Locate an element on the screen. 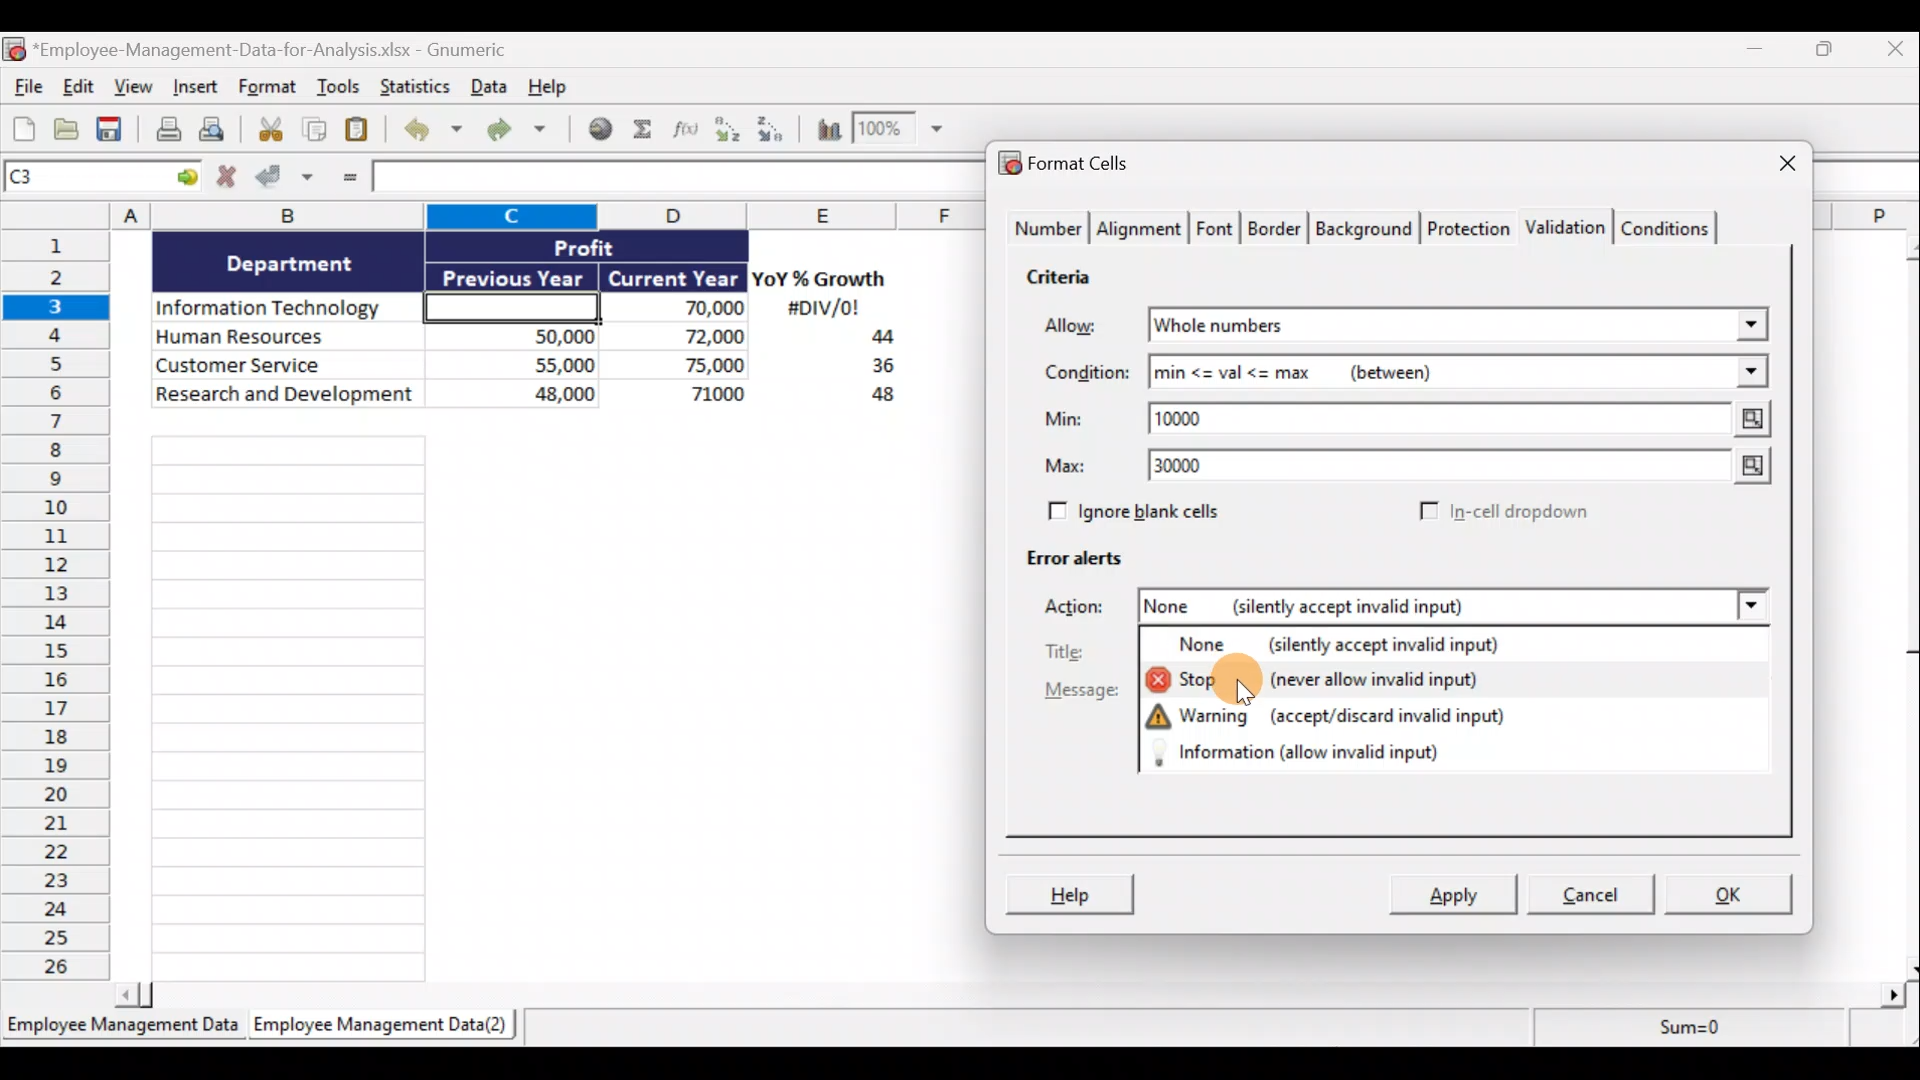  Actions is located at coordinates (1085, 609).